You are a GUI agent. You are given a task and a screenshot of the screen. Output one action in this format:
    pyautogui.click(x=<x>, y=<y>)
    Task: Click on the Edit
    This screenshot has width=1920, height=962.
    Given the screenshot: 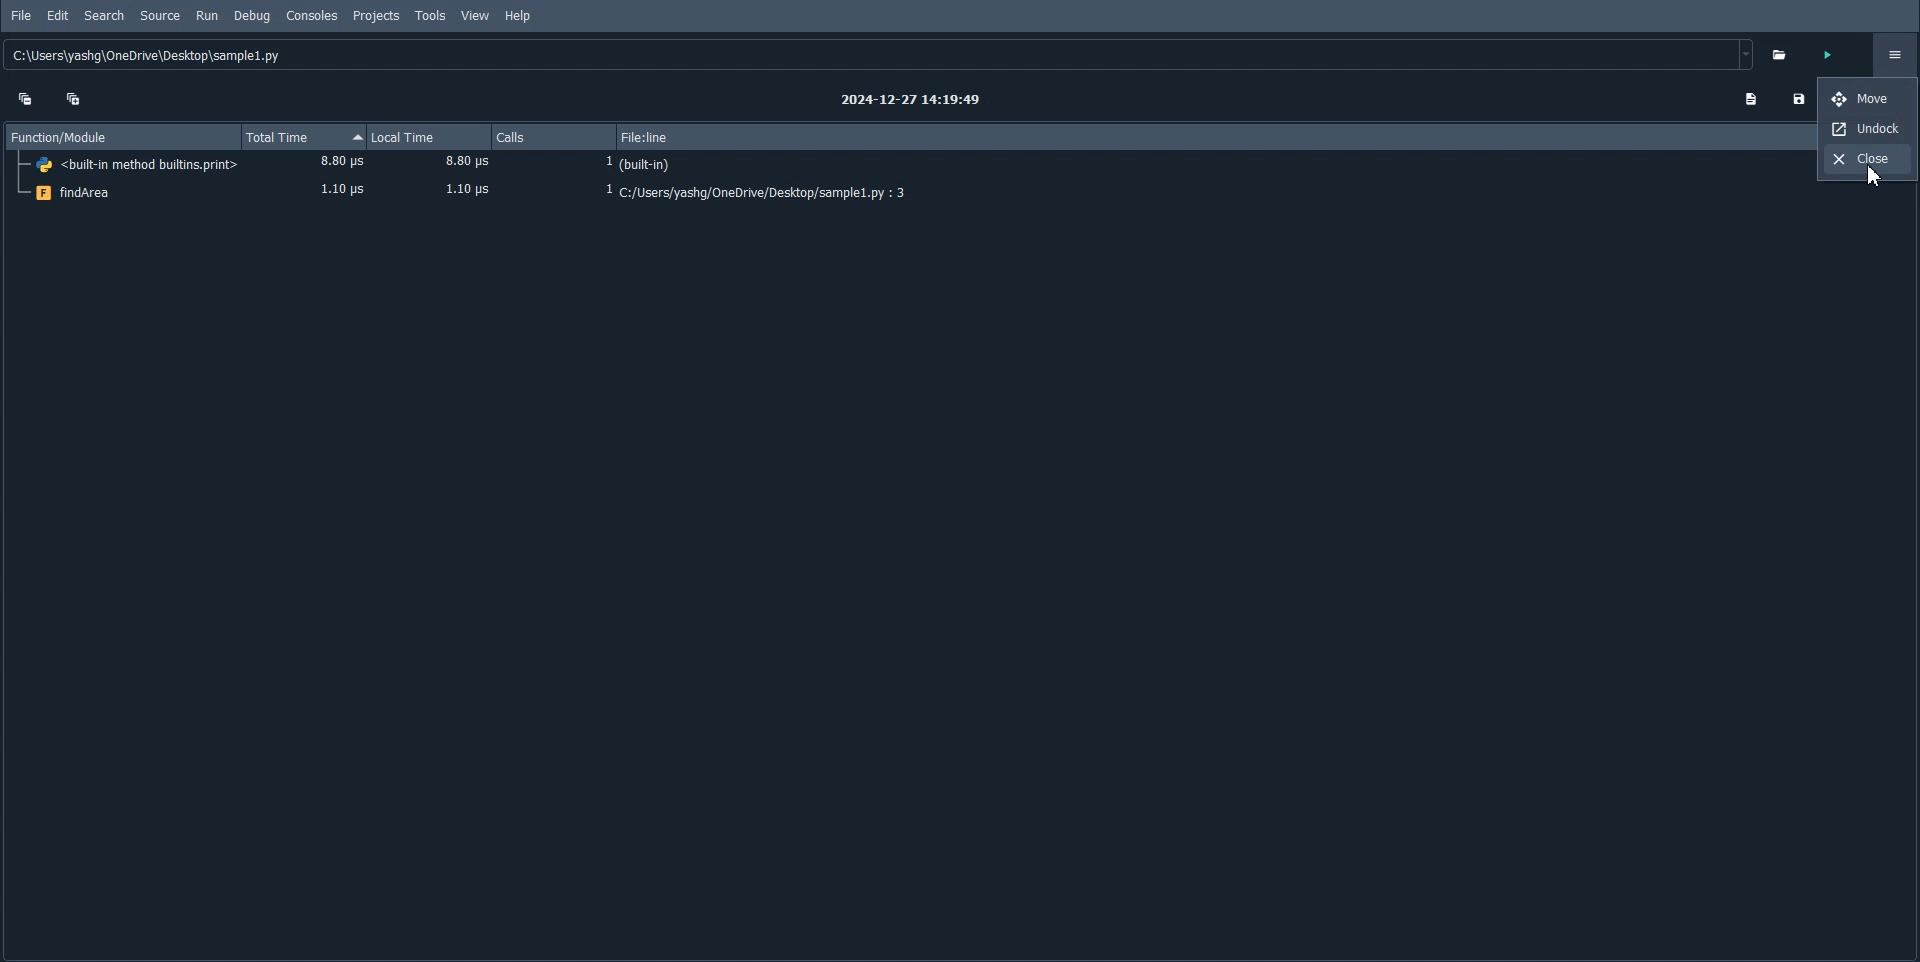 What is the action you would take?
    pyautogui.click(x=58, y=16)
    